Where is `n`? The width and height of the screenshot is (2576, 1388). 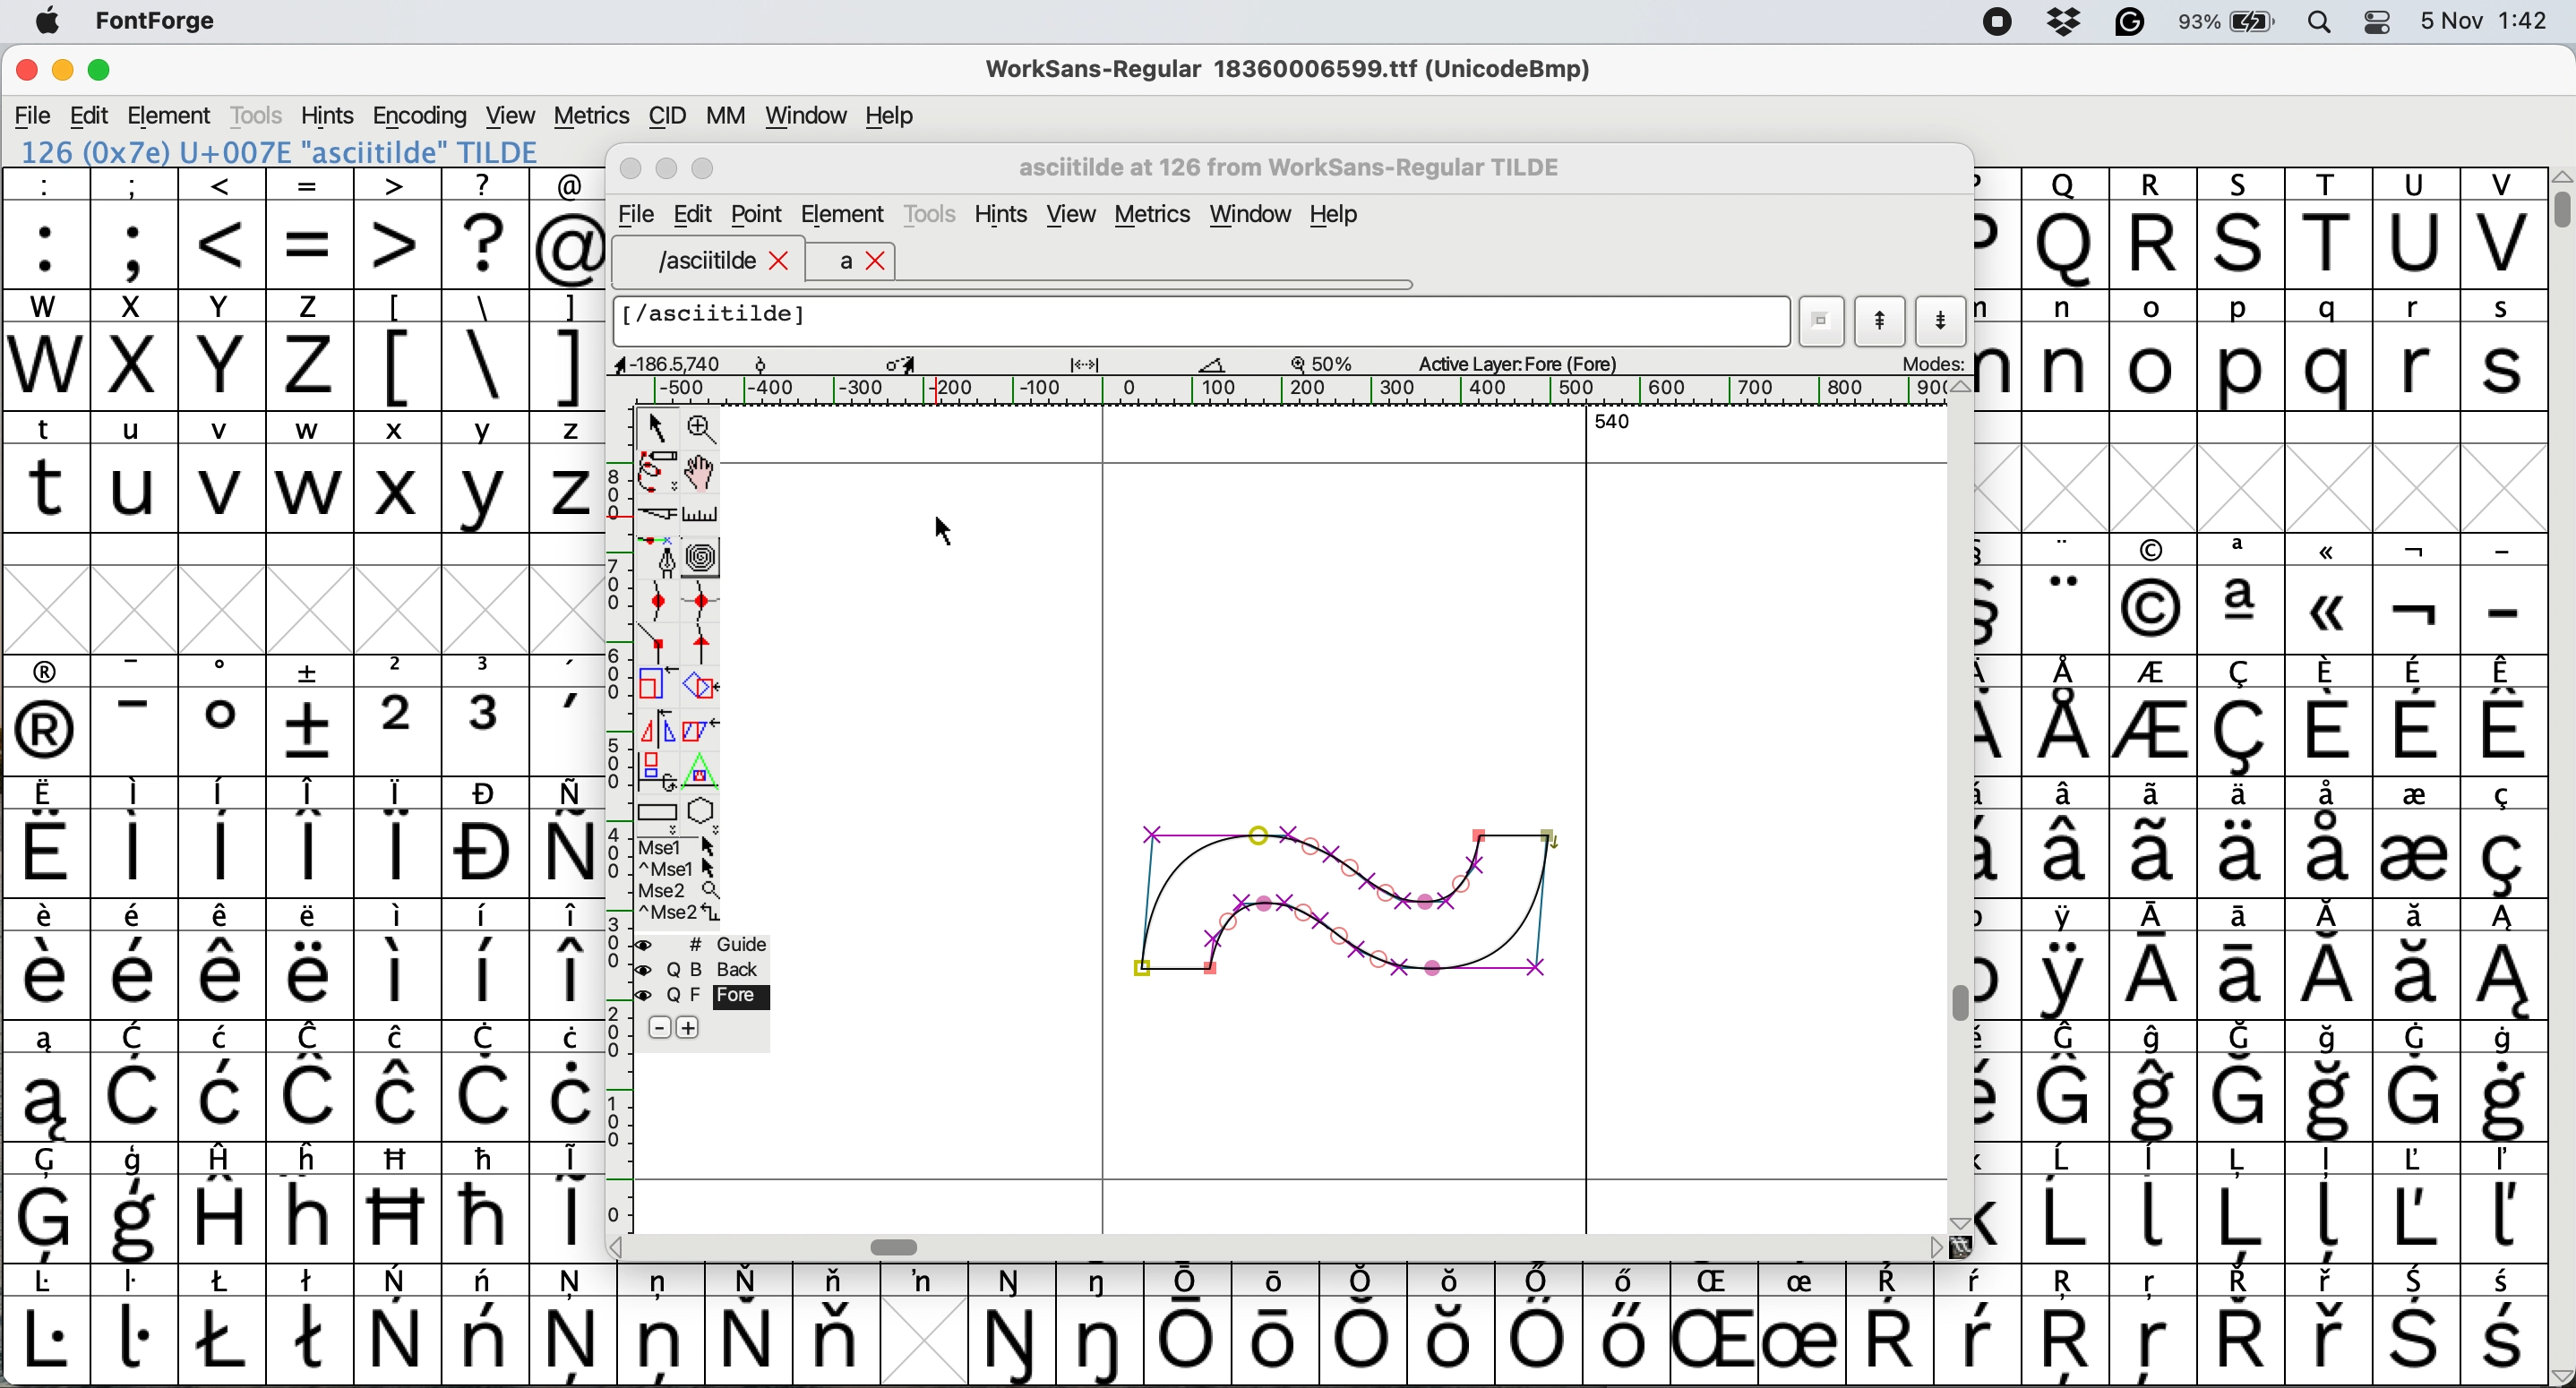
n is located at coordinates (2065, 349).